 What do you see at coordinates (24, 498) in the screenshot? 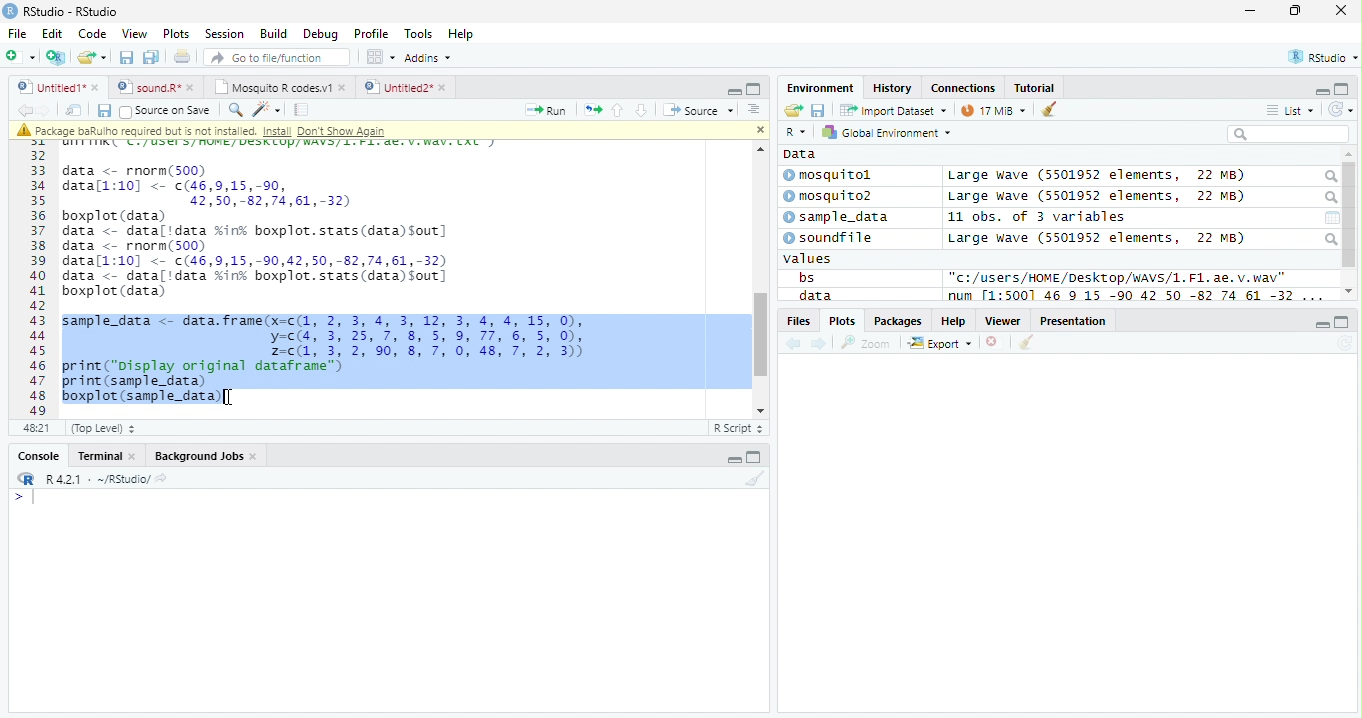
I see `typing cursor` at bounding box center [24, 498].